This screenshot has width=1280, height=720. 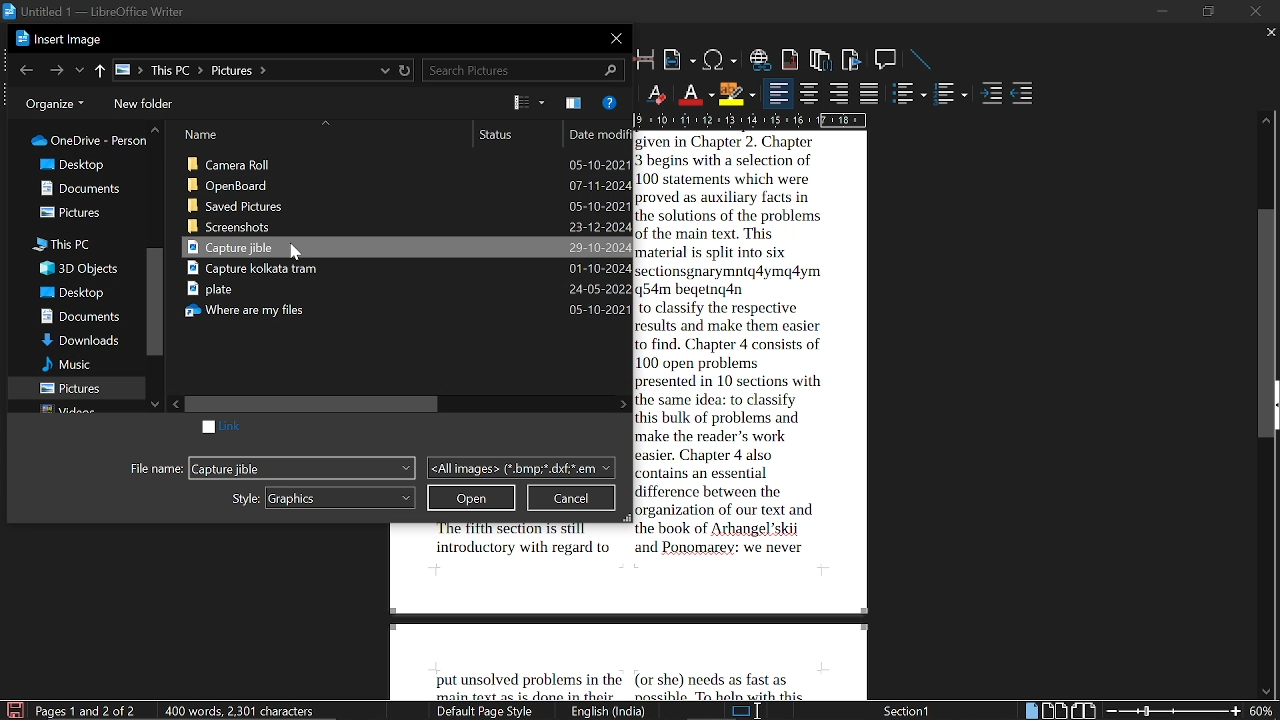 What do you see at coordinates (1174, 711) in the screenshot?
I see `change zoom` at bounding box center [1174, 711].